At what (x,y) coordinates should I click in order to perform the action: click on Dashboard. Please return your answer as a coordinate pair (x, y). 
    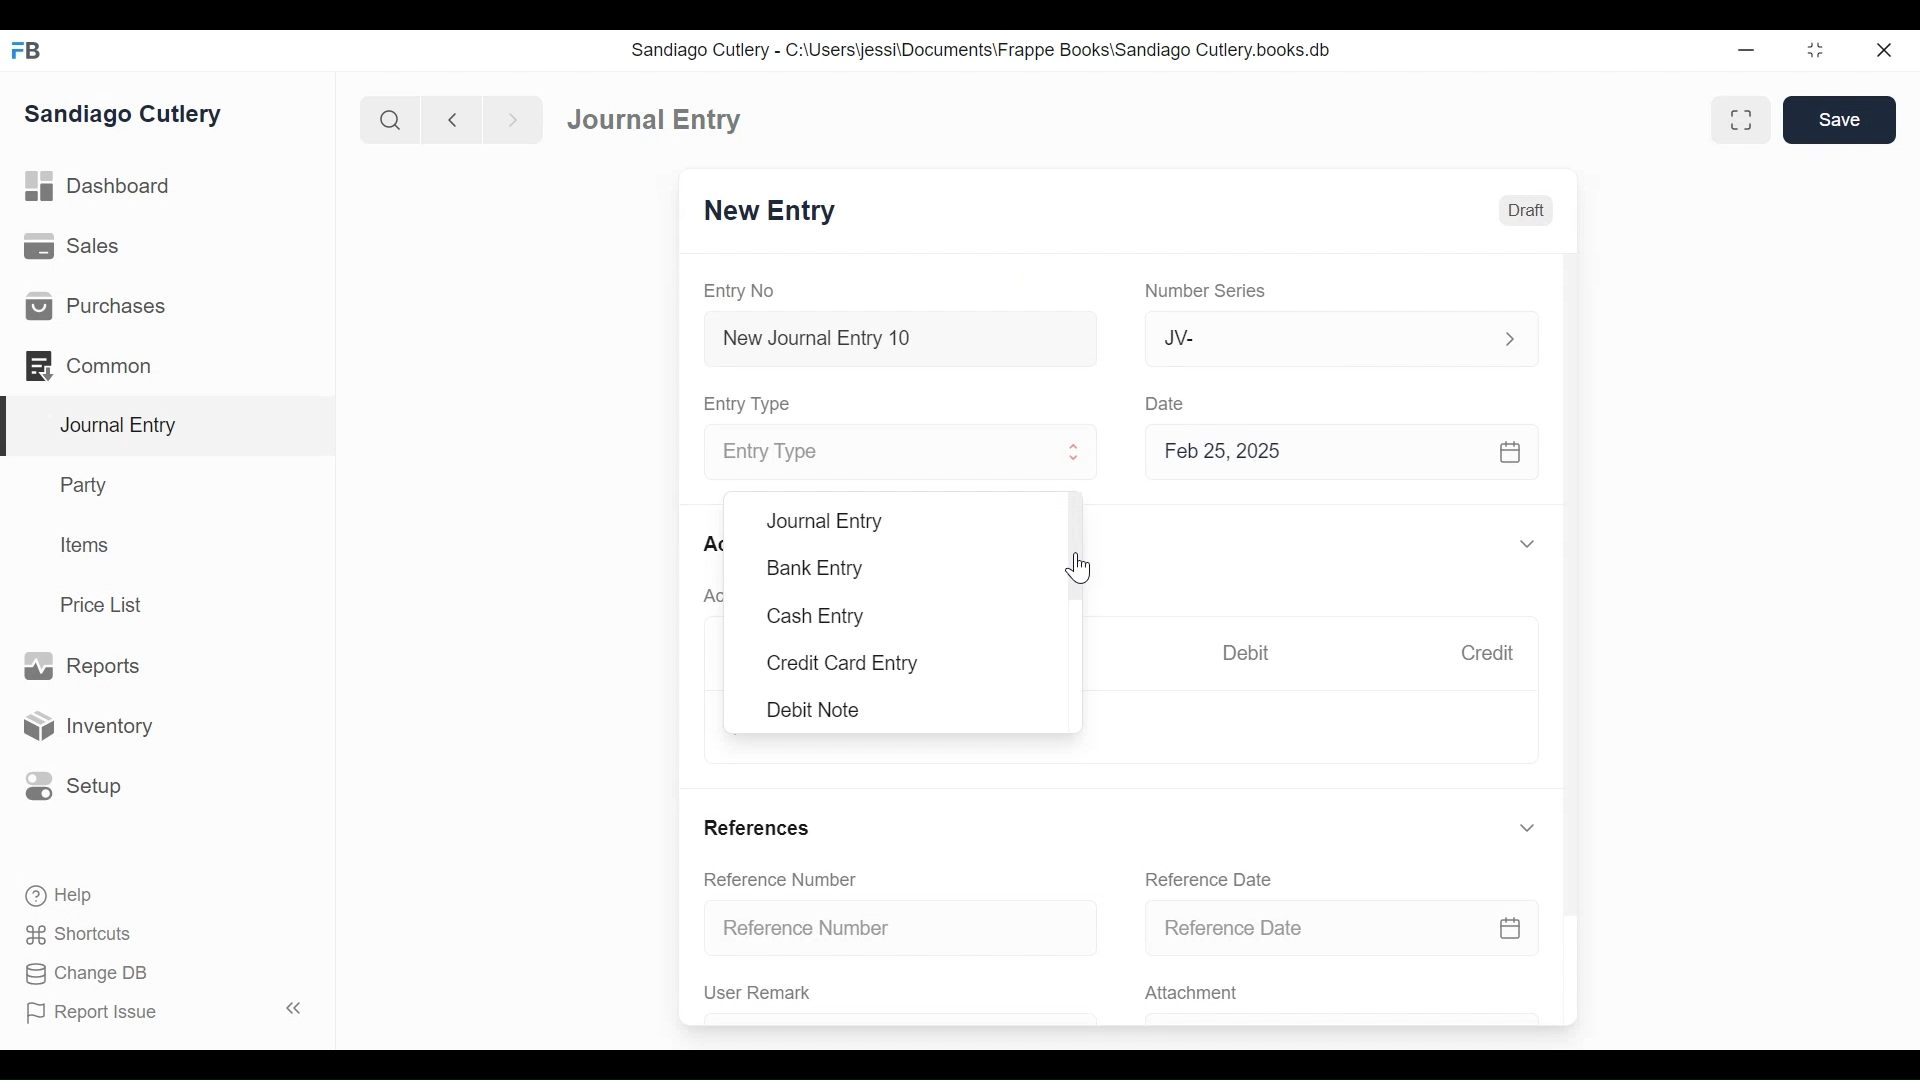
    Looking at the image, I should click on (105, 189).